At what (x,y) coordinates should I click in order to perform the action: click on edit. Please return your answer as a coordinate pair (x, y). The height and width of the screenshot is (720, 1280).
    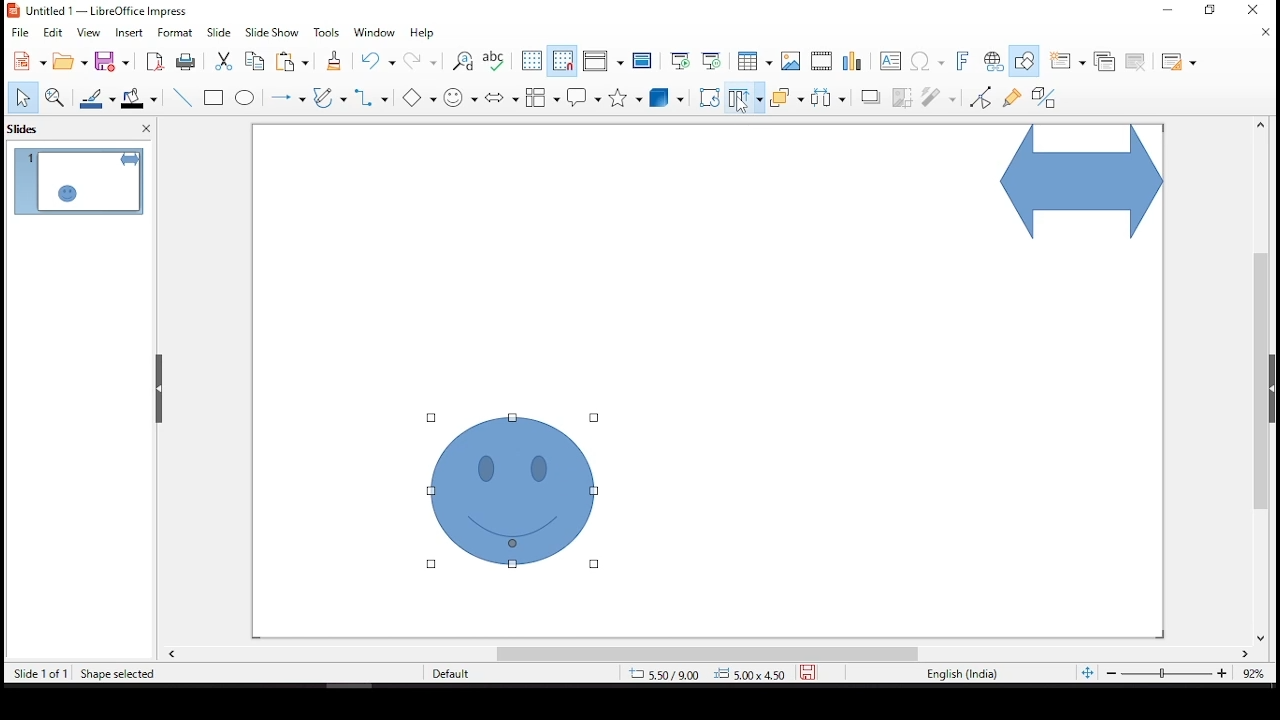
    Looking at the image, I should click on (53, 33).